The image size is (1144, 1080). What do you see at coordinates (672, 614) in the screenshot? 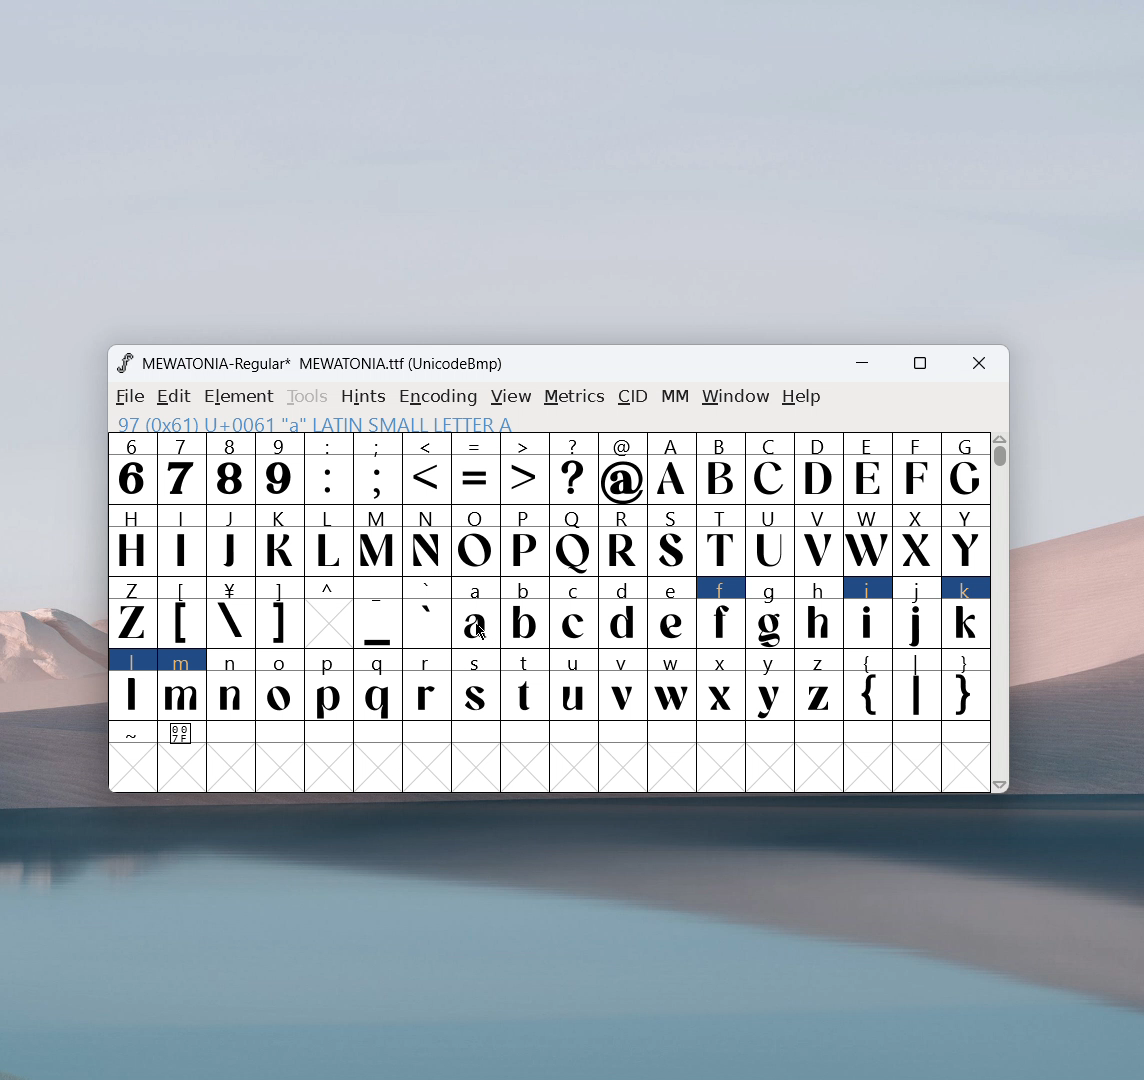
I see `e` at bounding box center [672, 614].